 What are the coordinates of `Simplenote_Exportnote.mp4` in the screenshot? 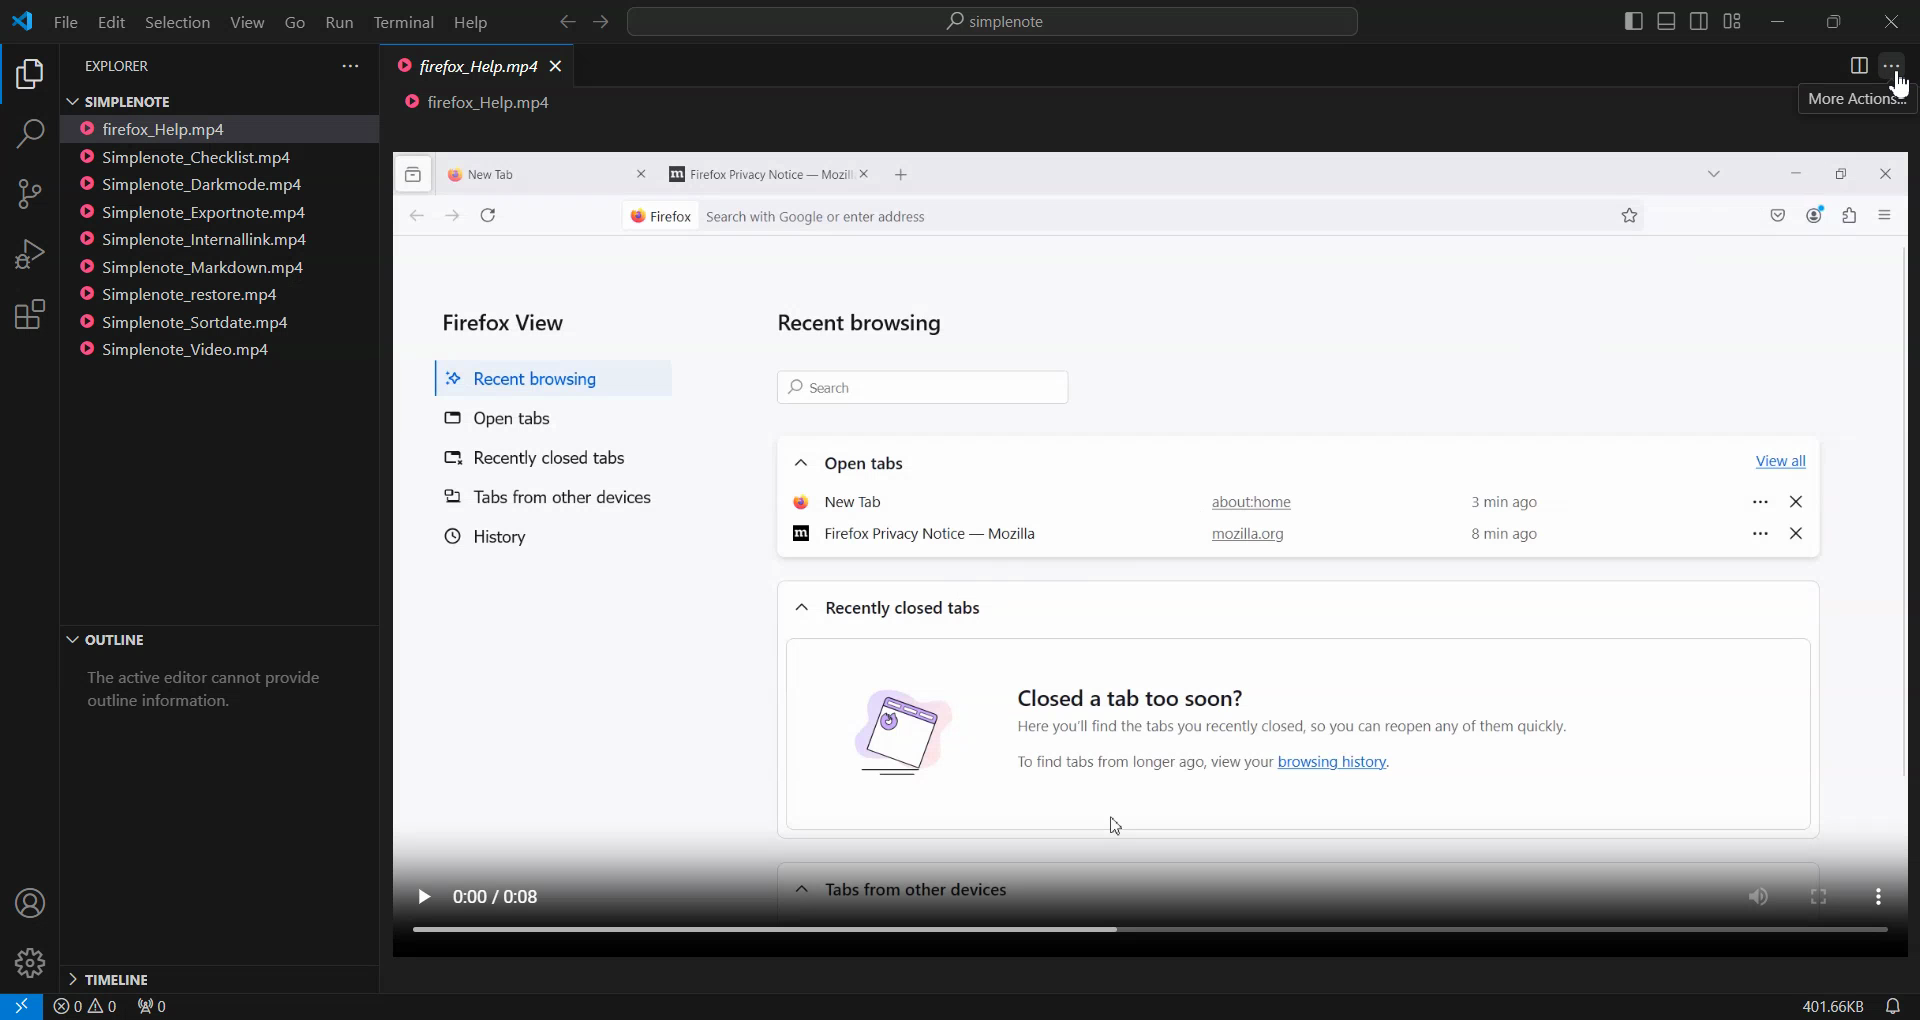 It's located at (196, 211).